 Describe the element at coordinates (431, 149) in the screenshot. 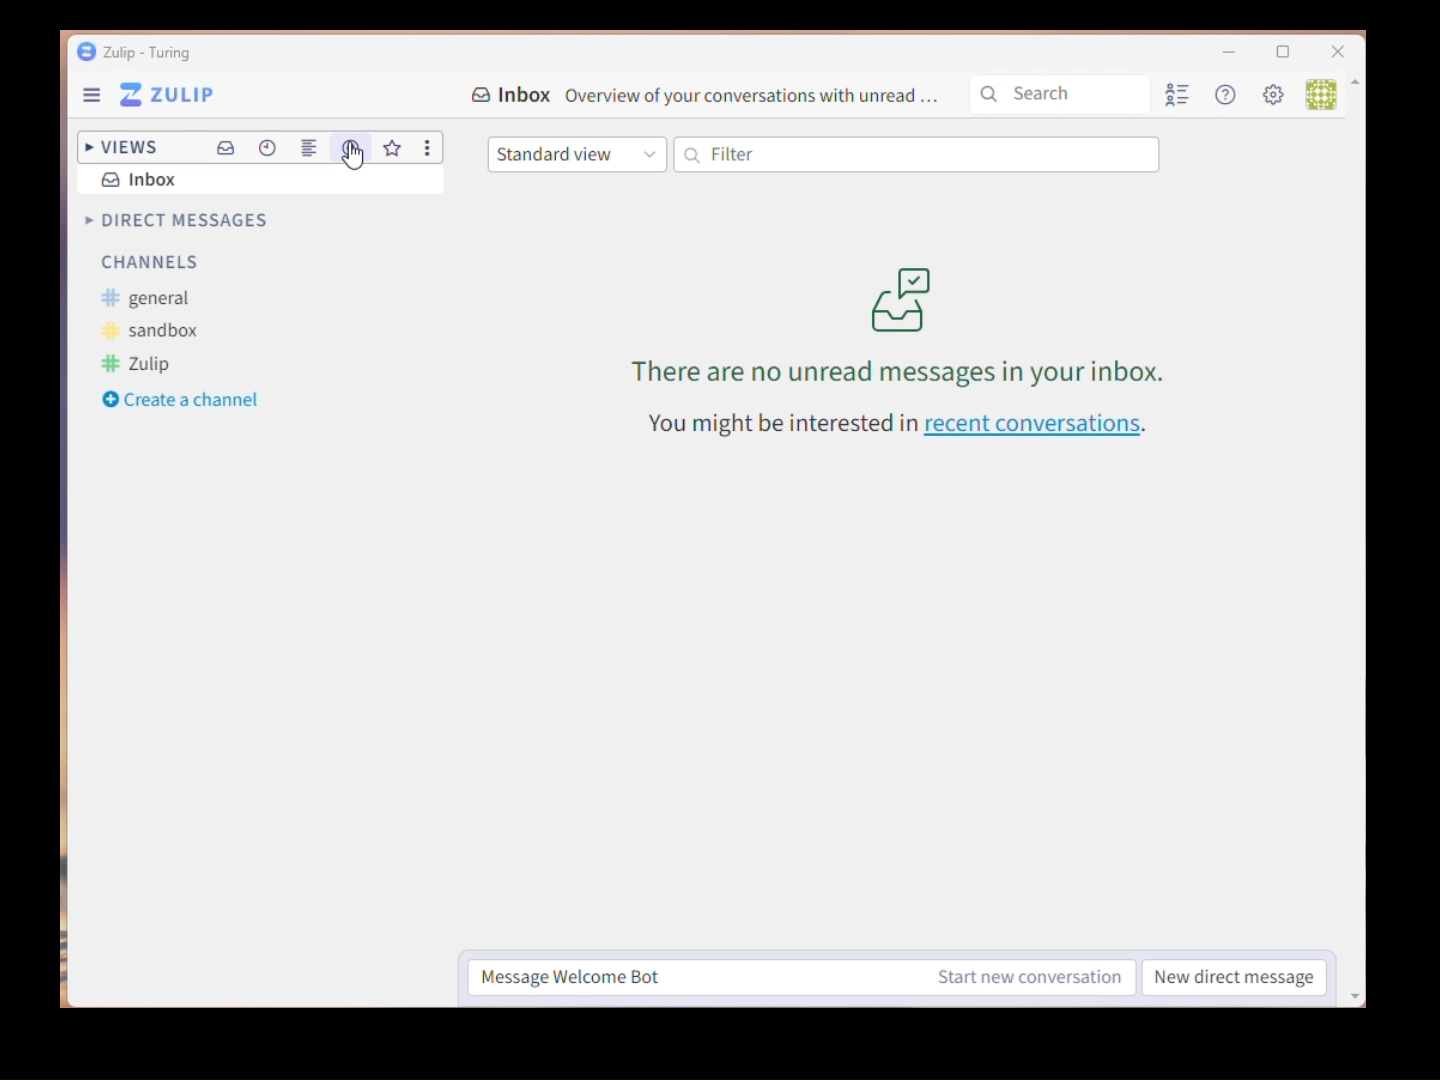

I see `More` at that location.